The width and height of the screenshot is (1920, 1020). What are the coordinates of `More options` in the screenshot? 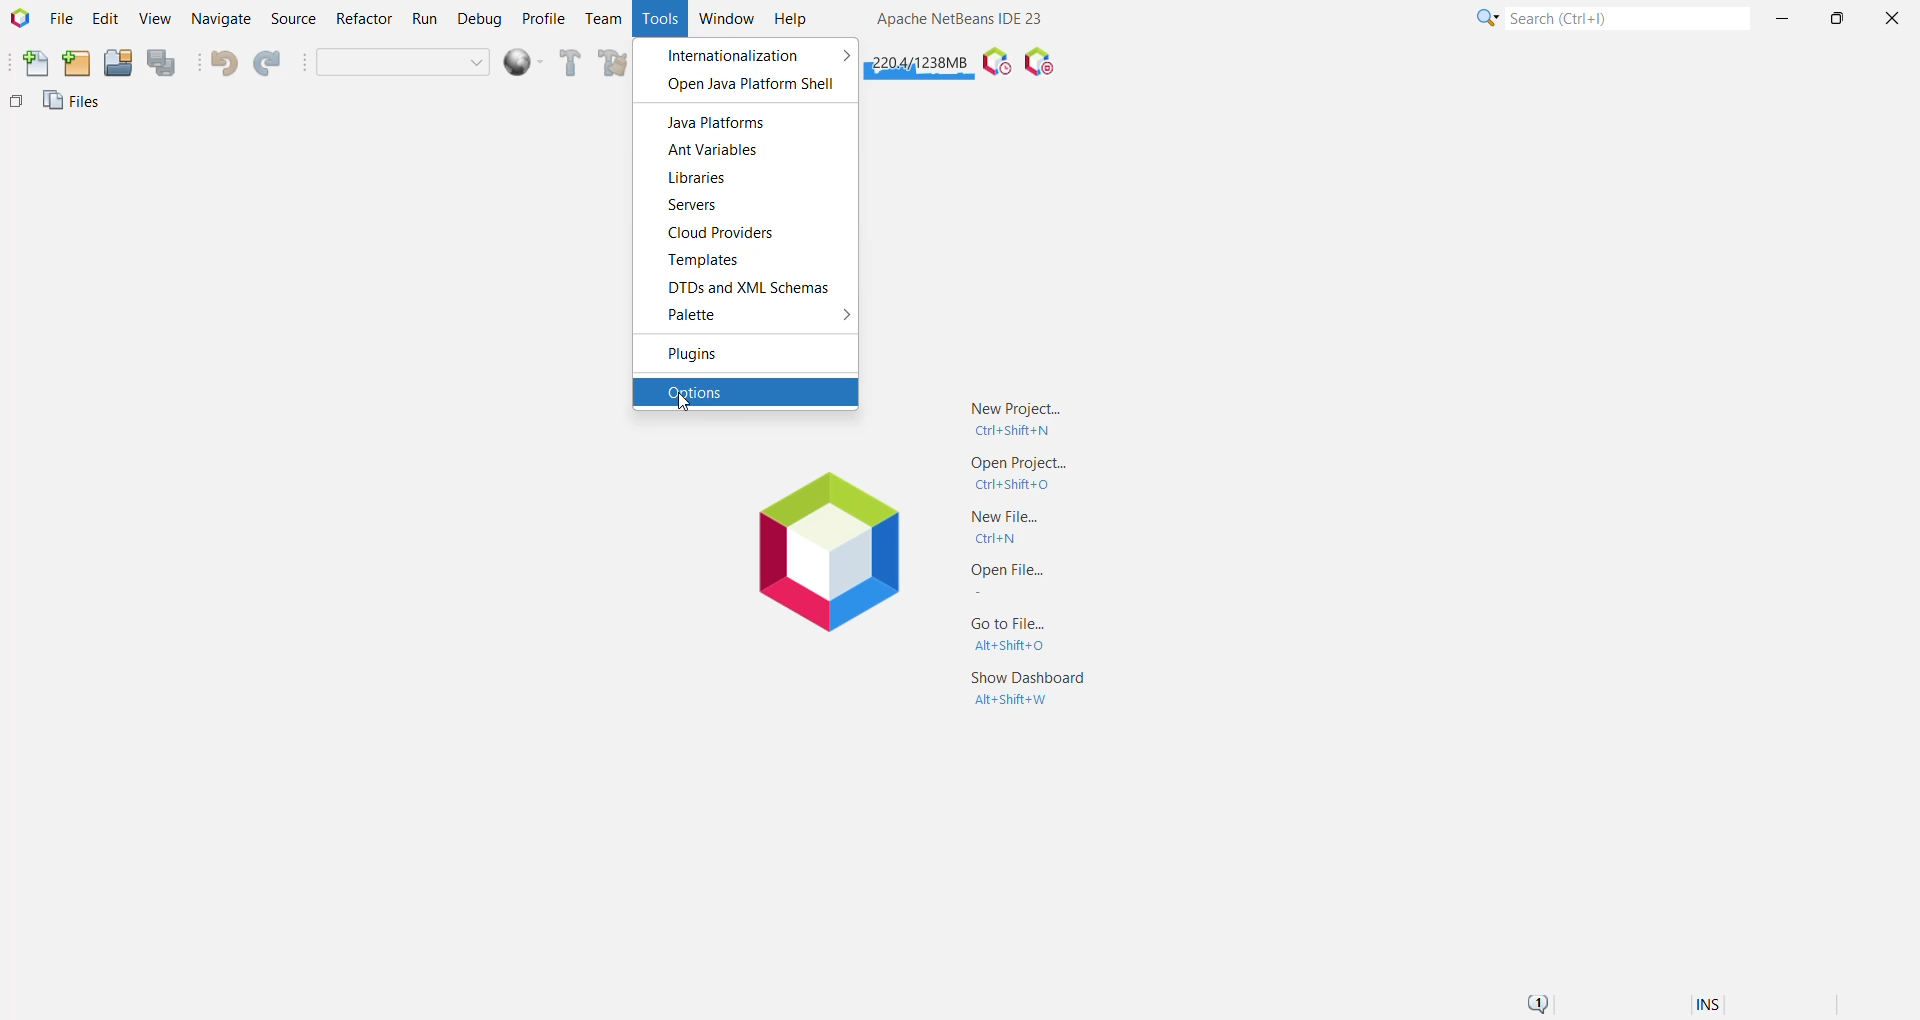 It's located at (844, 56).